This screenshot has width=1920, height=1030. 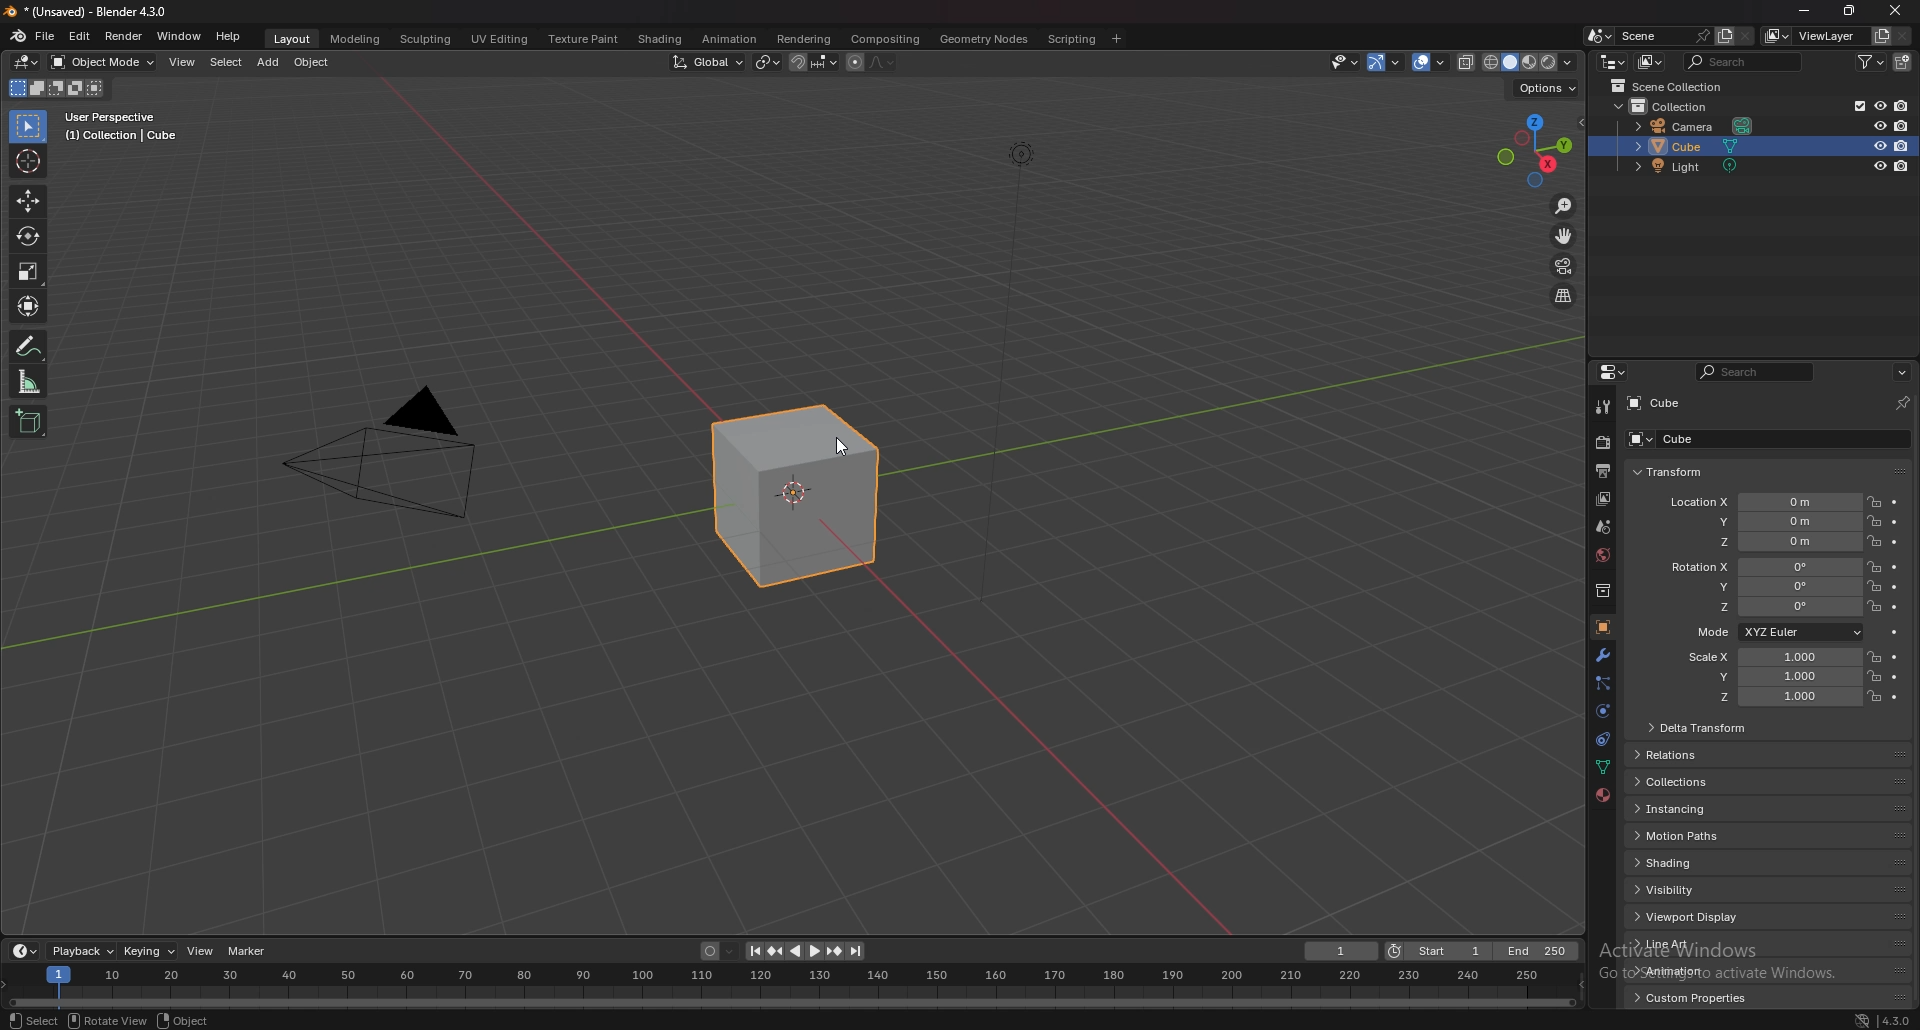 I want to click on animate property, so click(x=1894, y=542).